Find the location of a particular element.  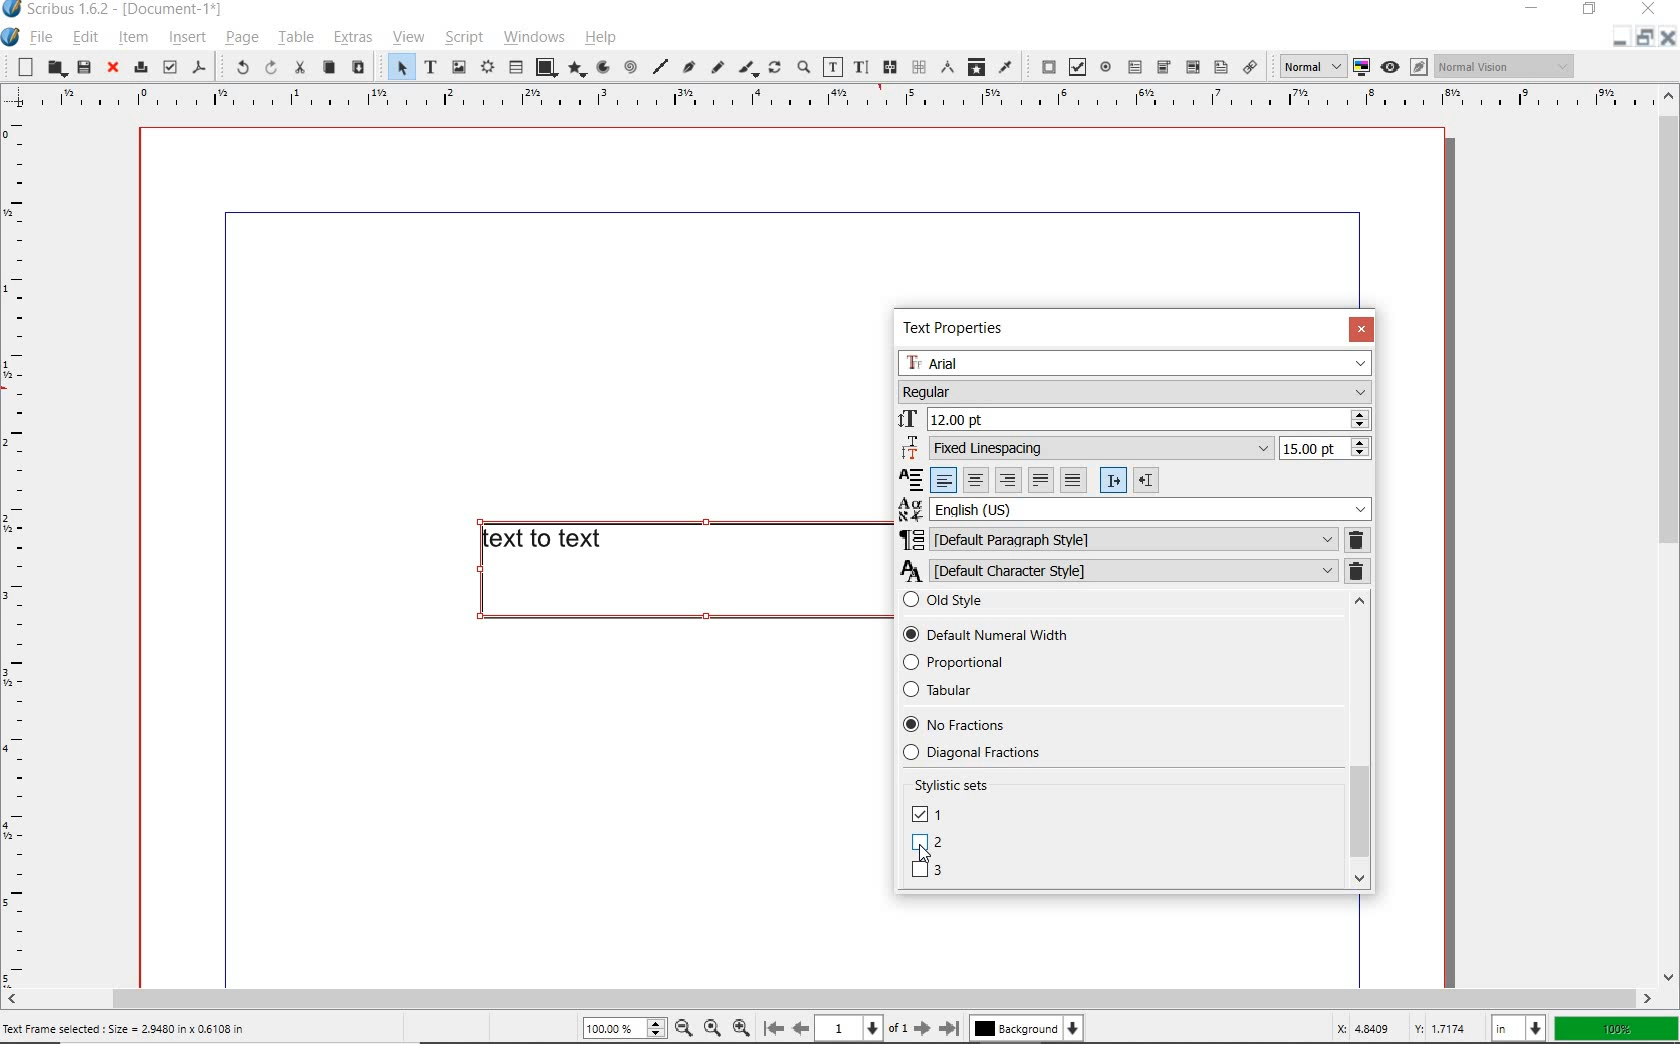

pdf text field is located at coordinates (1134, 66).